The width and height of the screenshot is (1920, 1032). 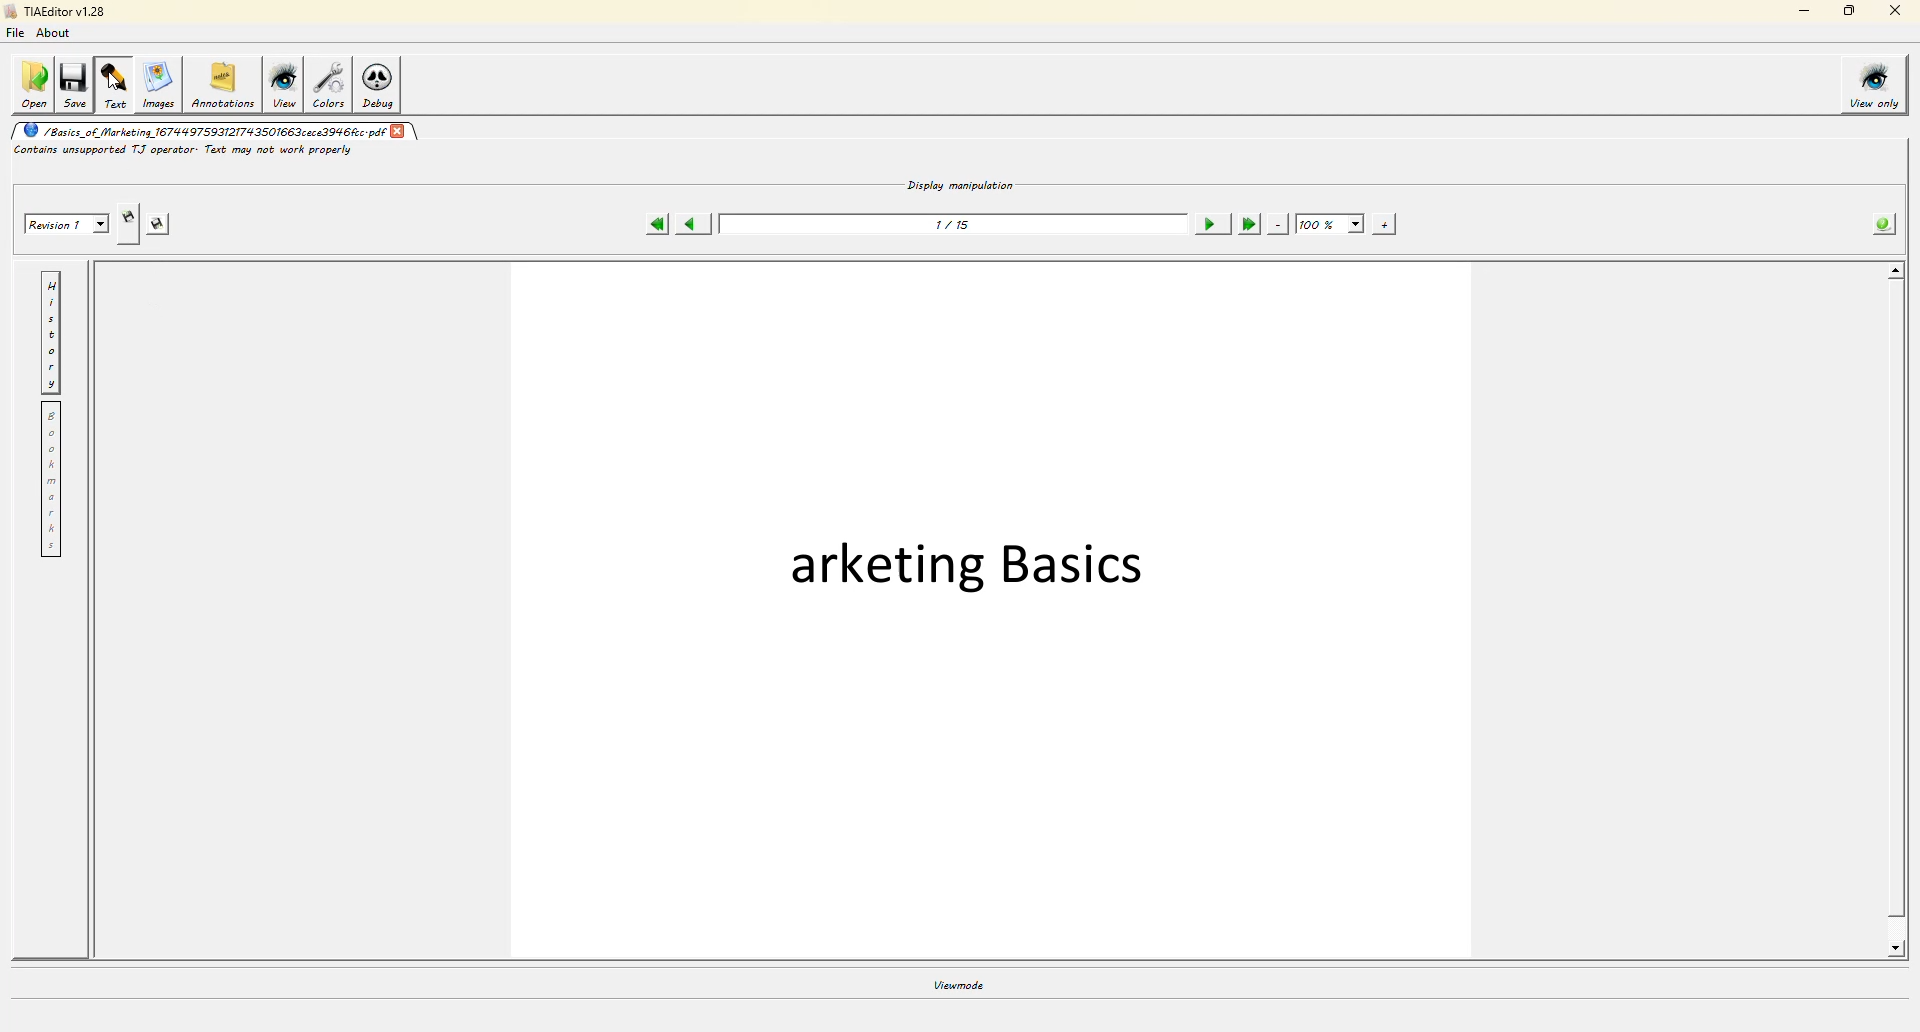 I want to click on minimize, so click(x=1800, y=13).